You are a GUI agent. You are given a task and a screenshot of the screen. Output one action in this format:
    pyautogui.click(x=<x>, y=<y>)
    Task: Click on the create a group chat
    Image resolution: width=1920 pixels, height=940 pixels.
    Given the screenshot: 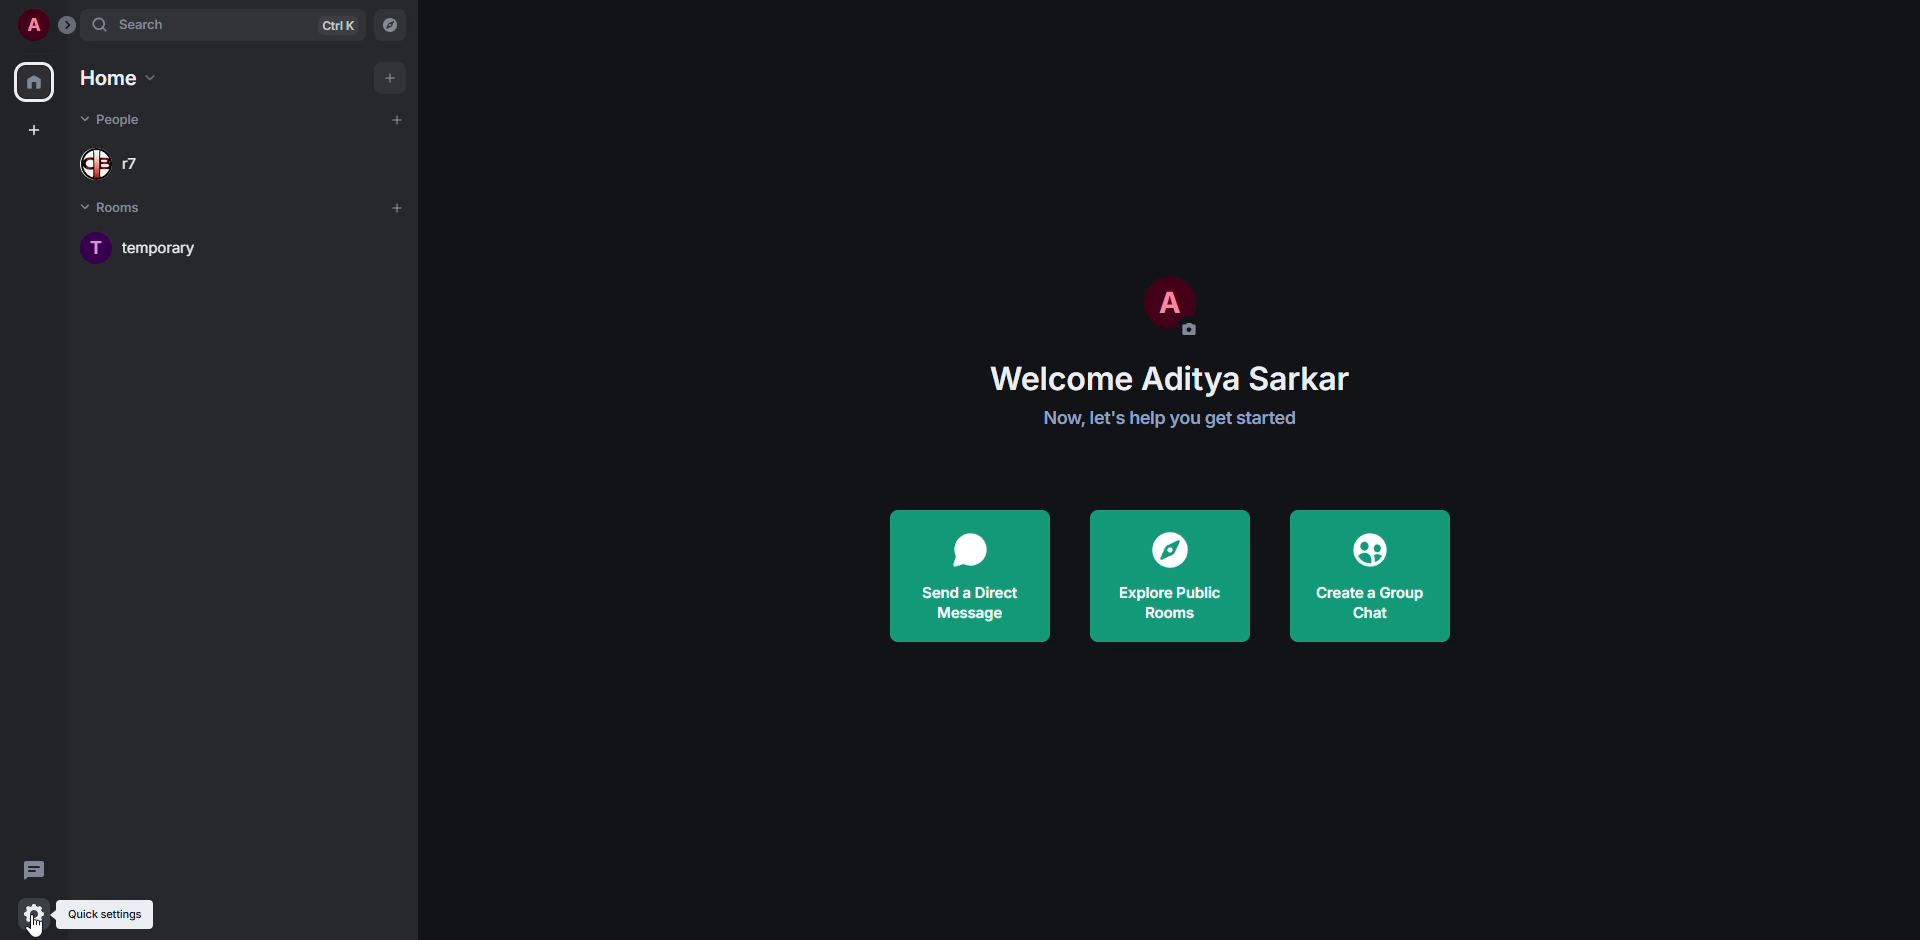 What is the action you would take?
    pyautogui.click(x=1370, y=575)
    